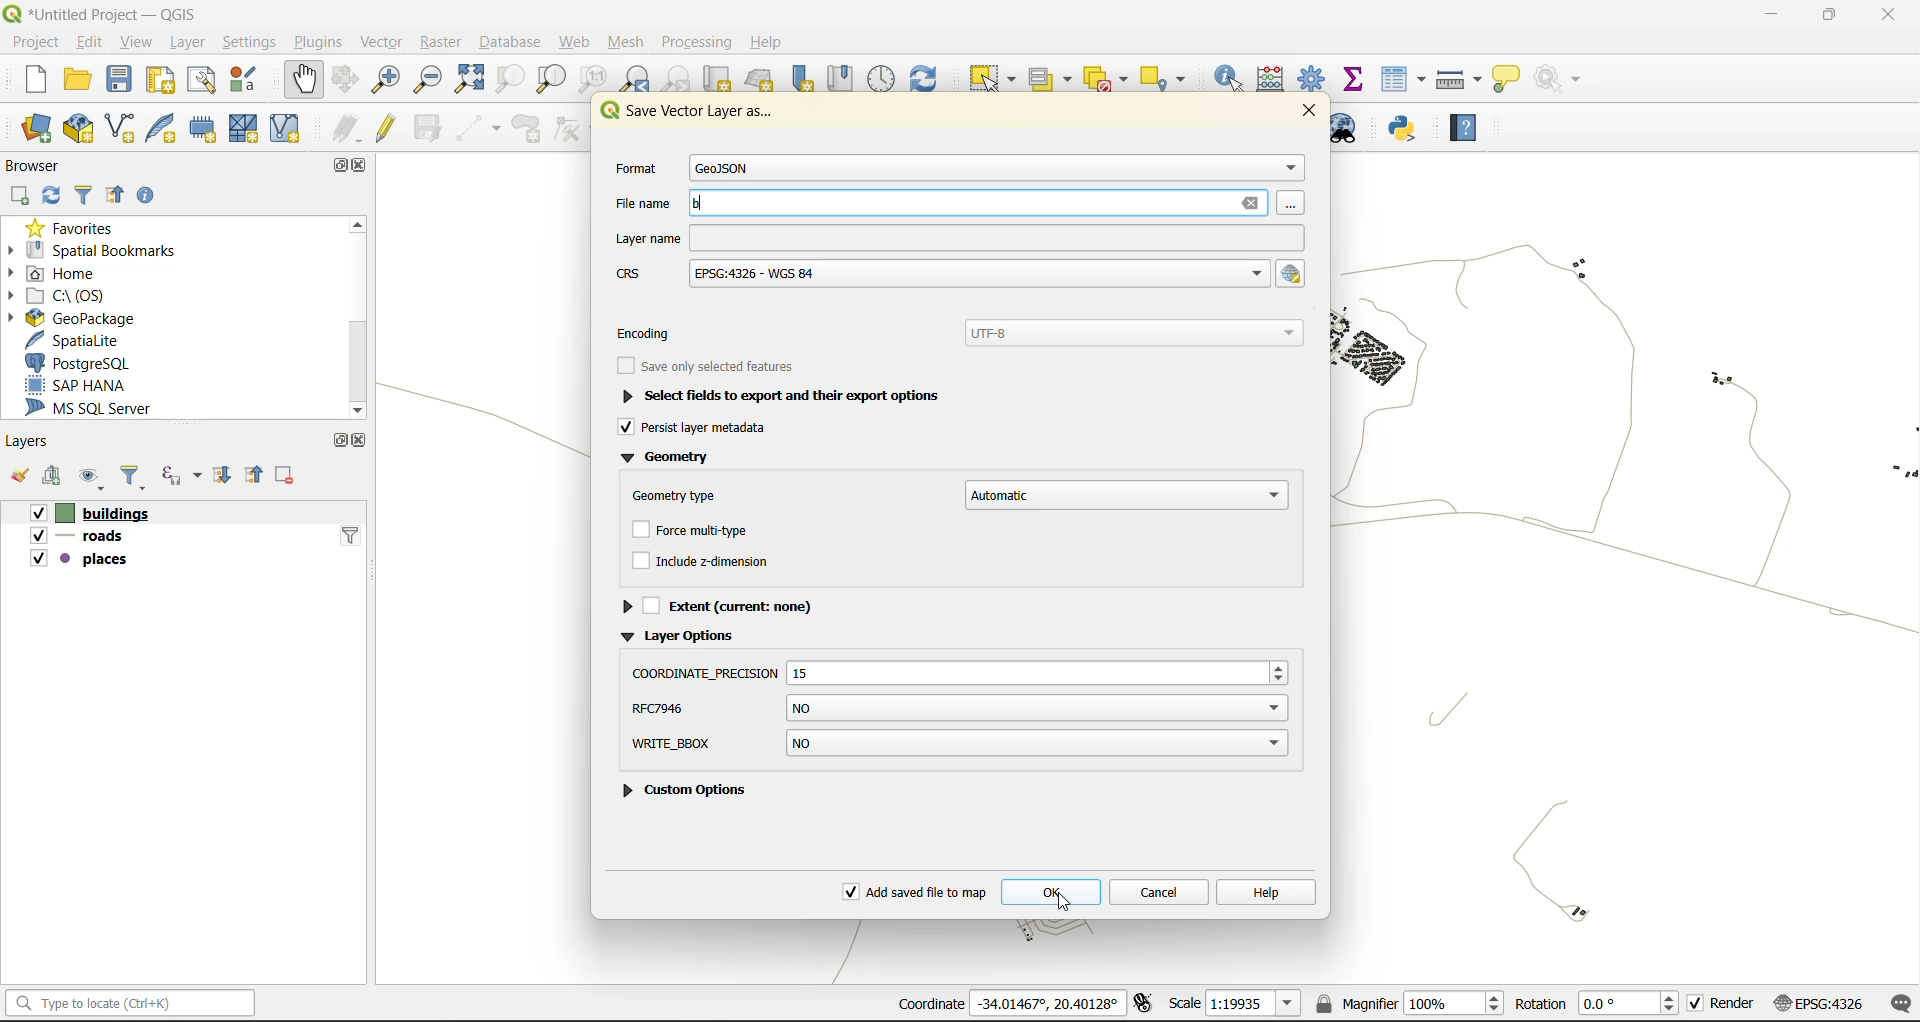 The width and height of the screenshot is (1920, 1022). Describe the element at coordinates (356, 318) in the screenshot. I see `scrollbar` at that location.